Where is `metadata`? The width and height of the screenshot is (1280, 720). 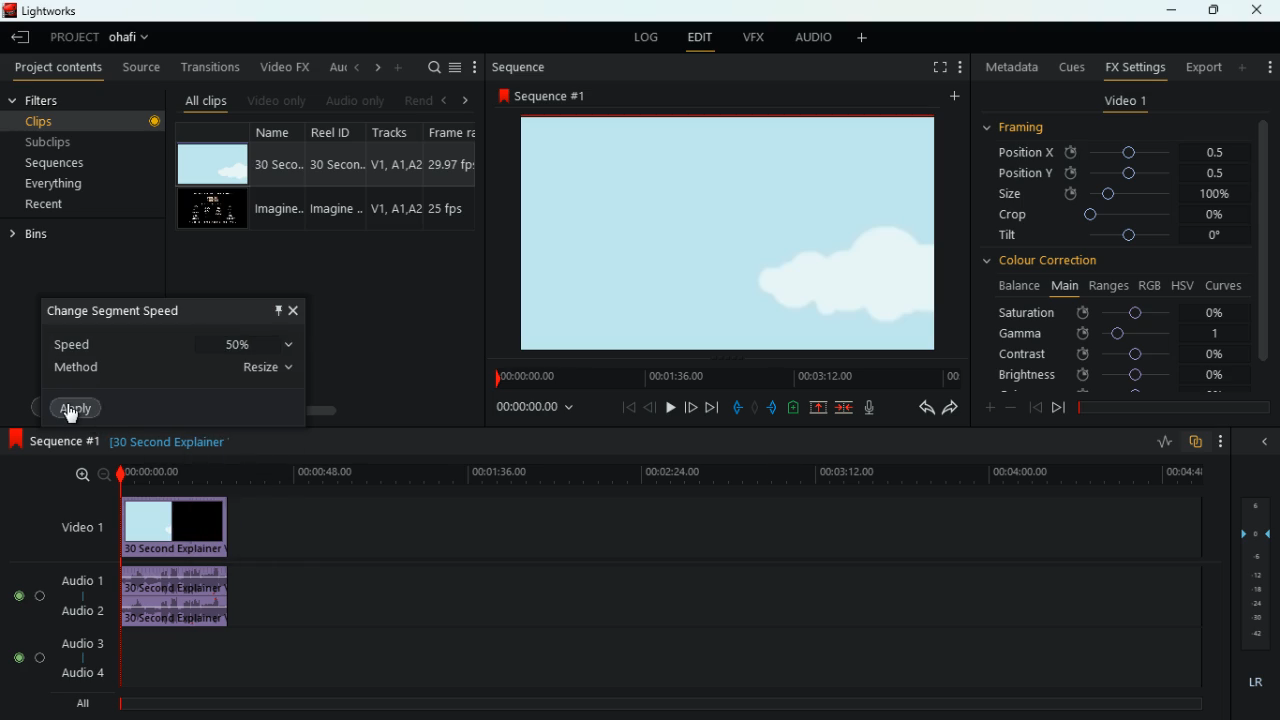 metadata is located at coordinates (1009, 69).